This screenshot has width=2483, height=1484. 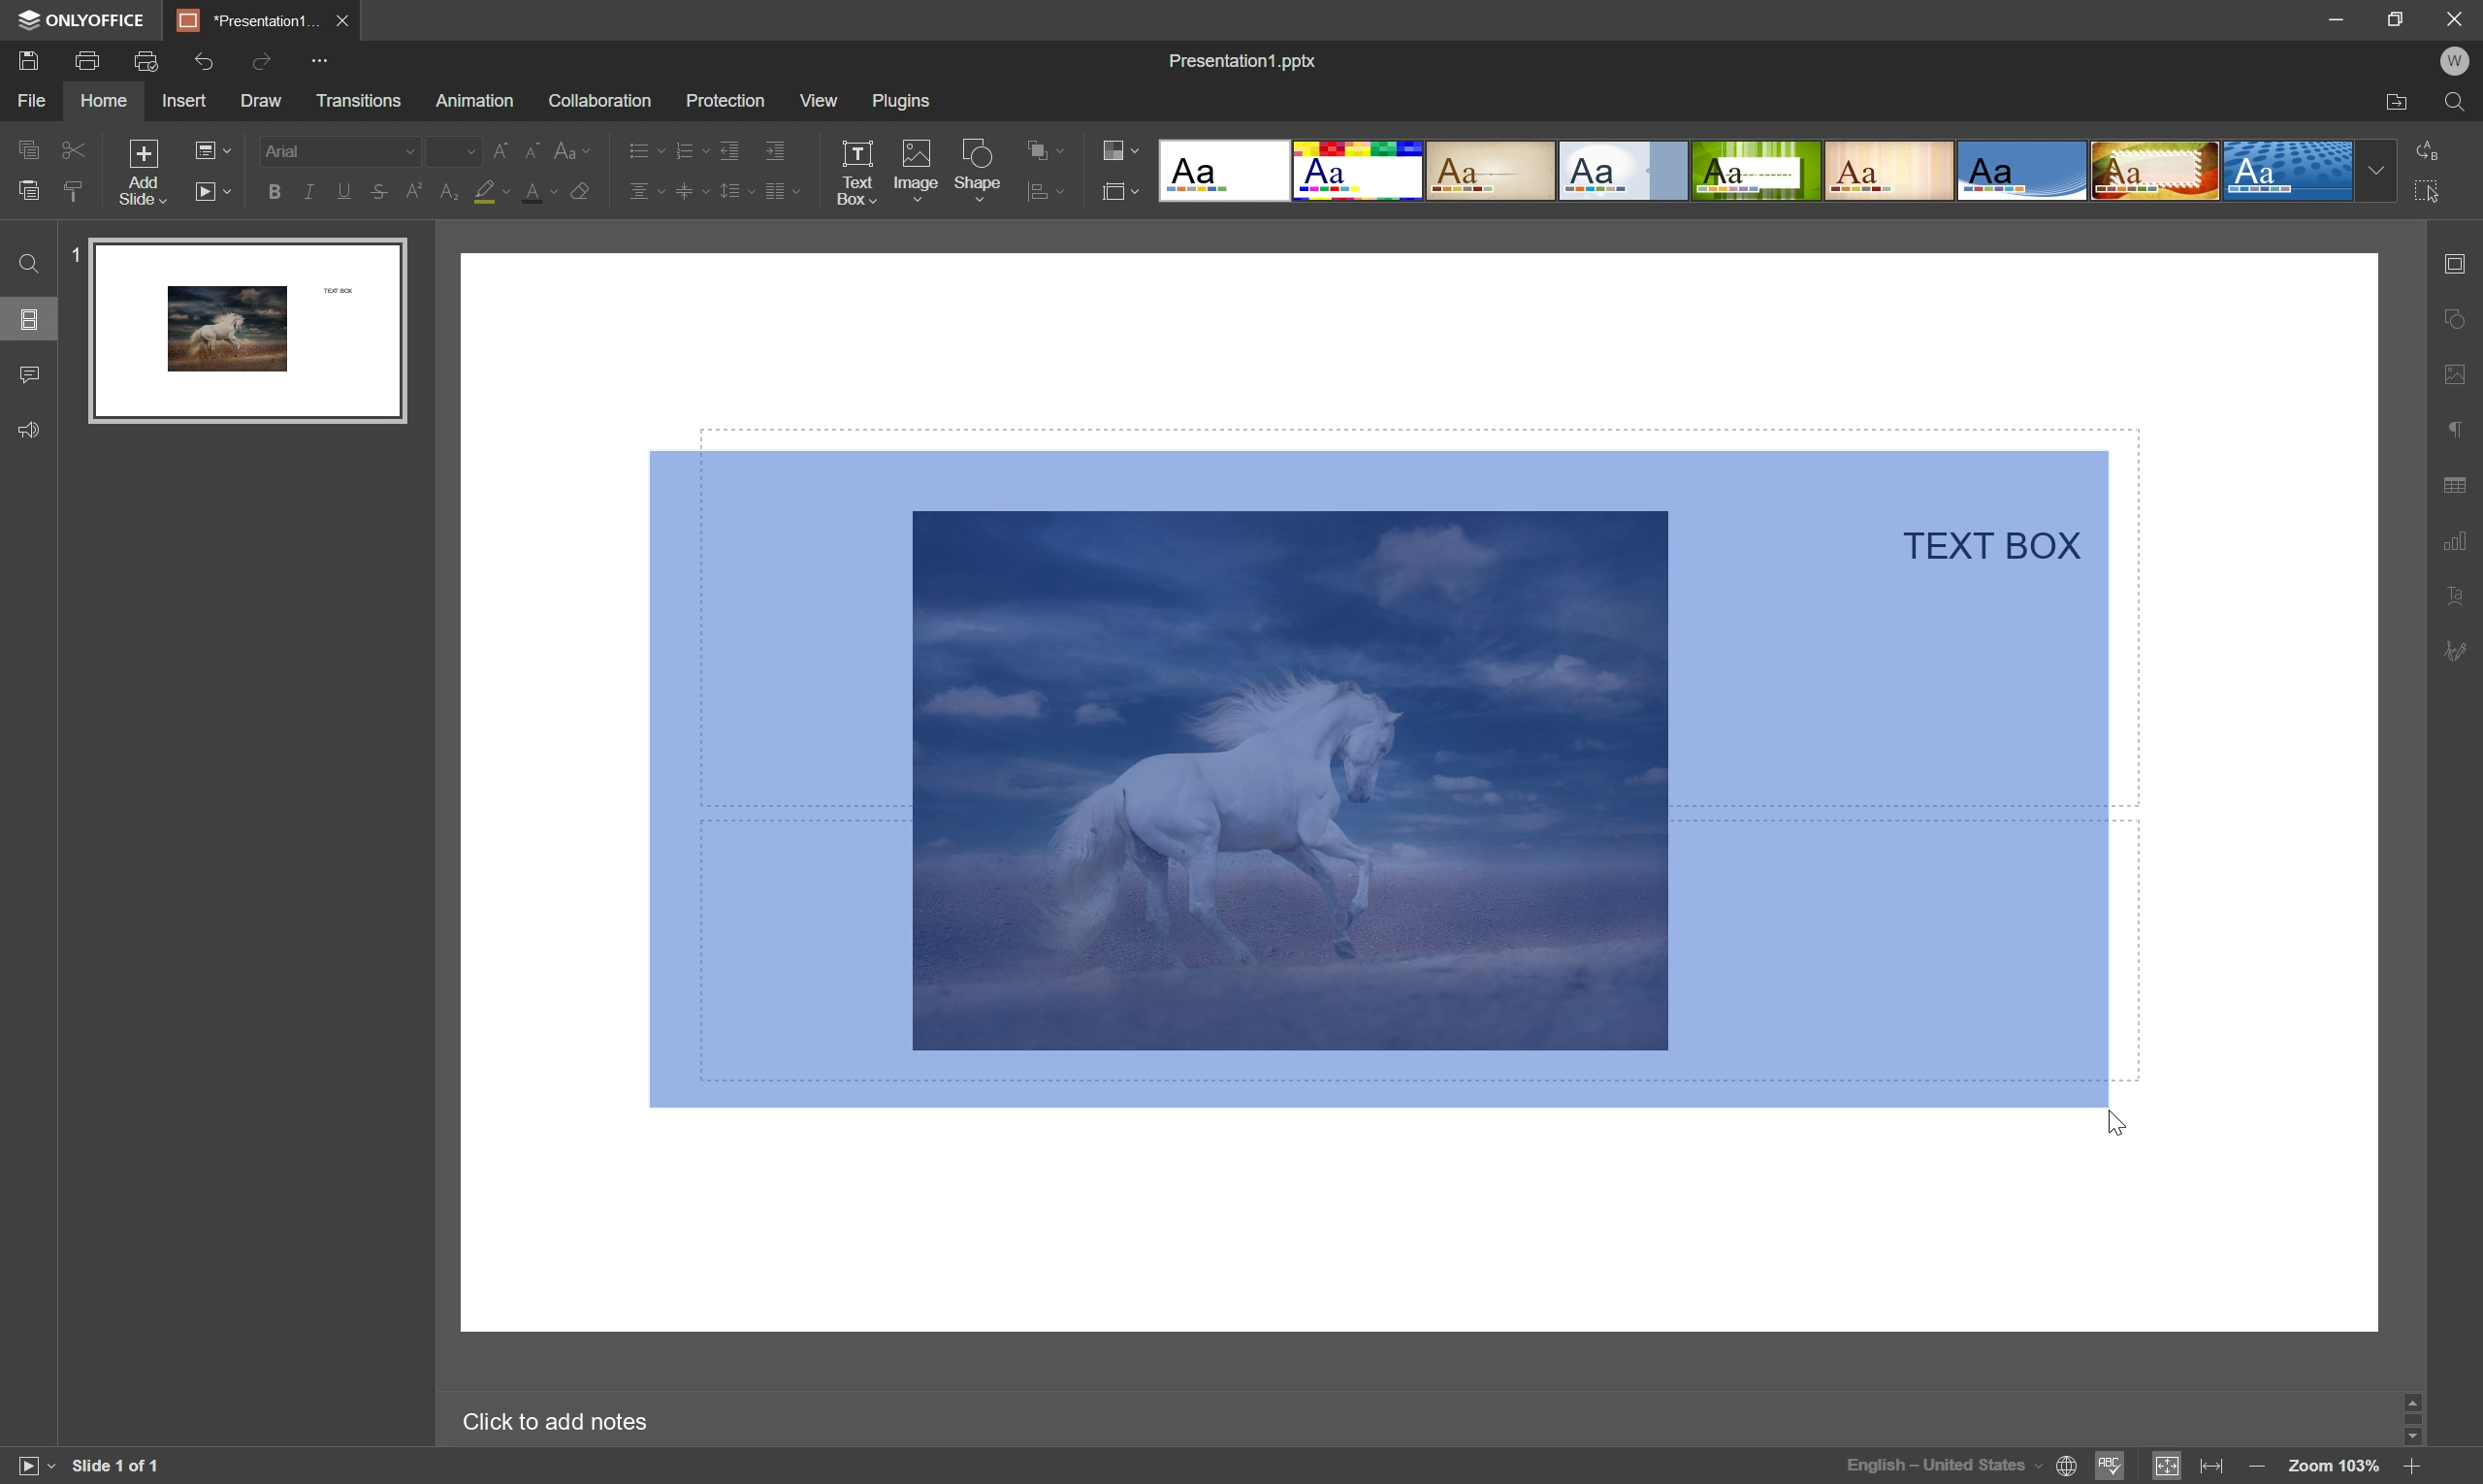 I want to click on italic, so click(x=309, y=190).